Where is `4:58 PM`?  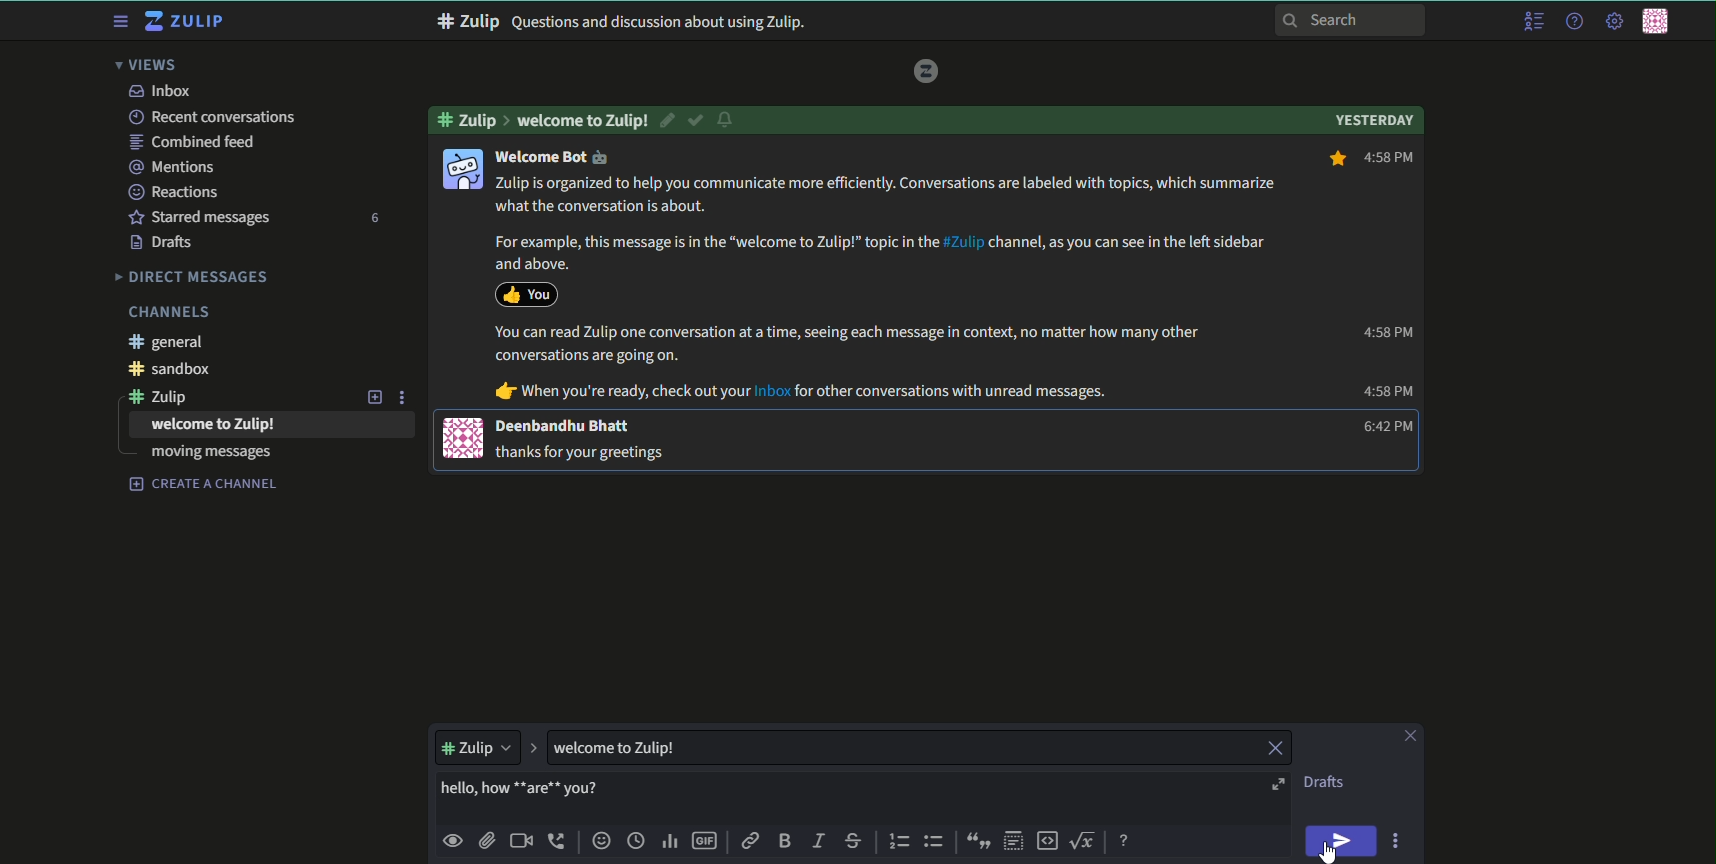
4:58 PM is located at coordinates (1388, 392).